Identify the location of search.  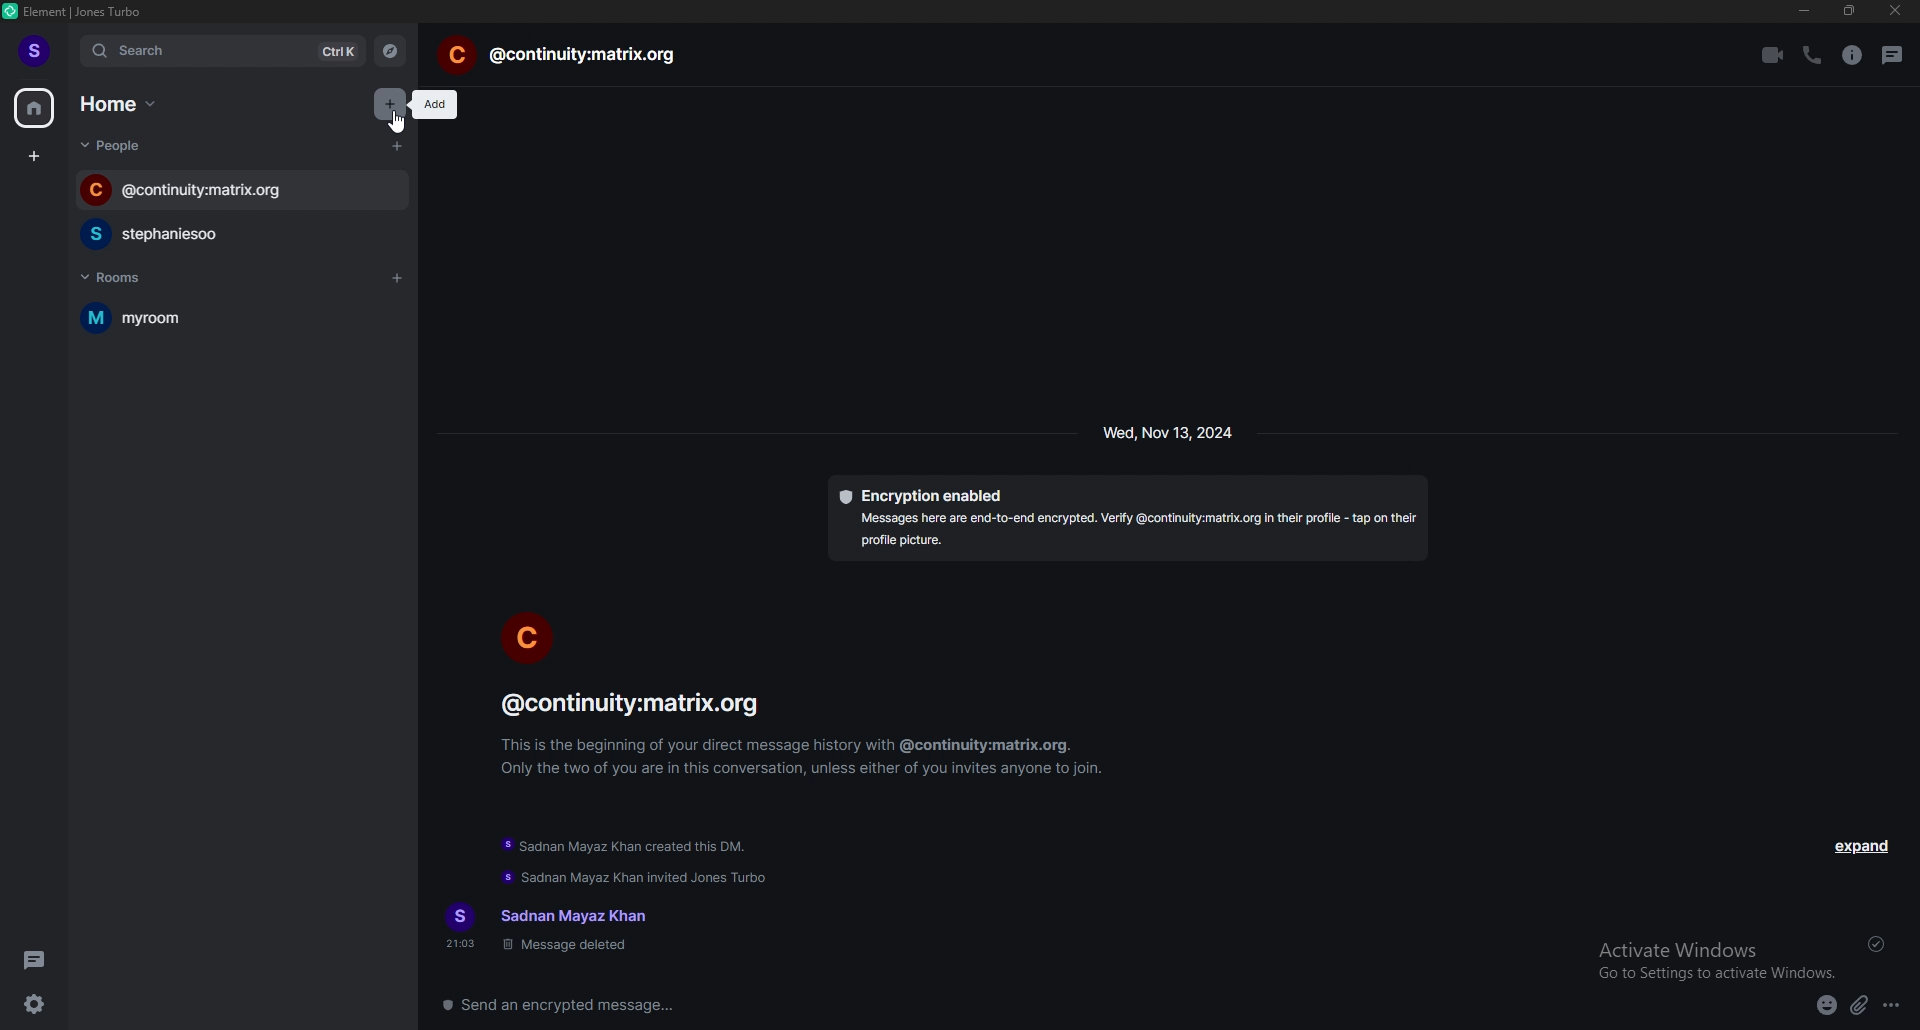
(225, 52).